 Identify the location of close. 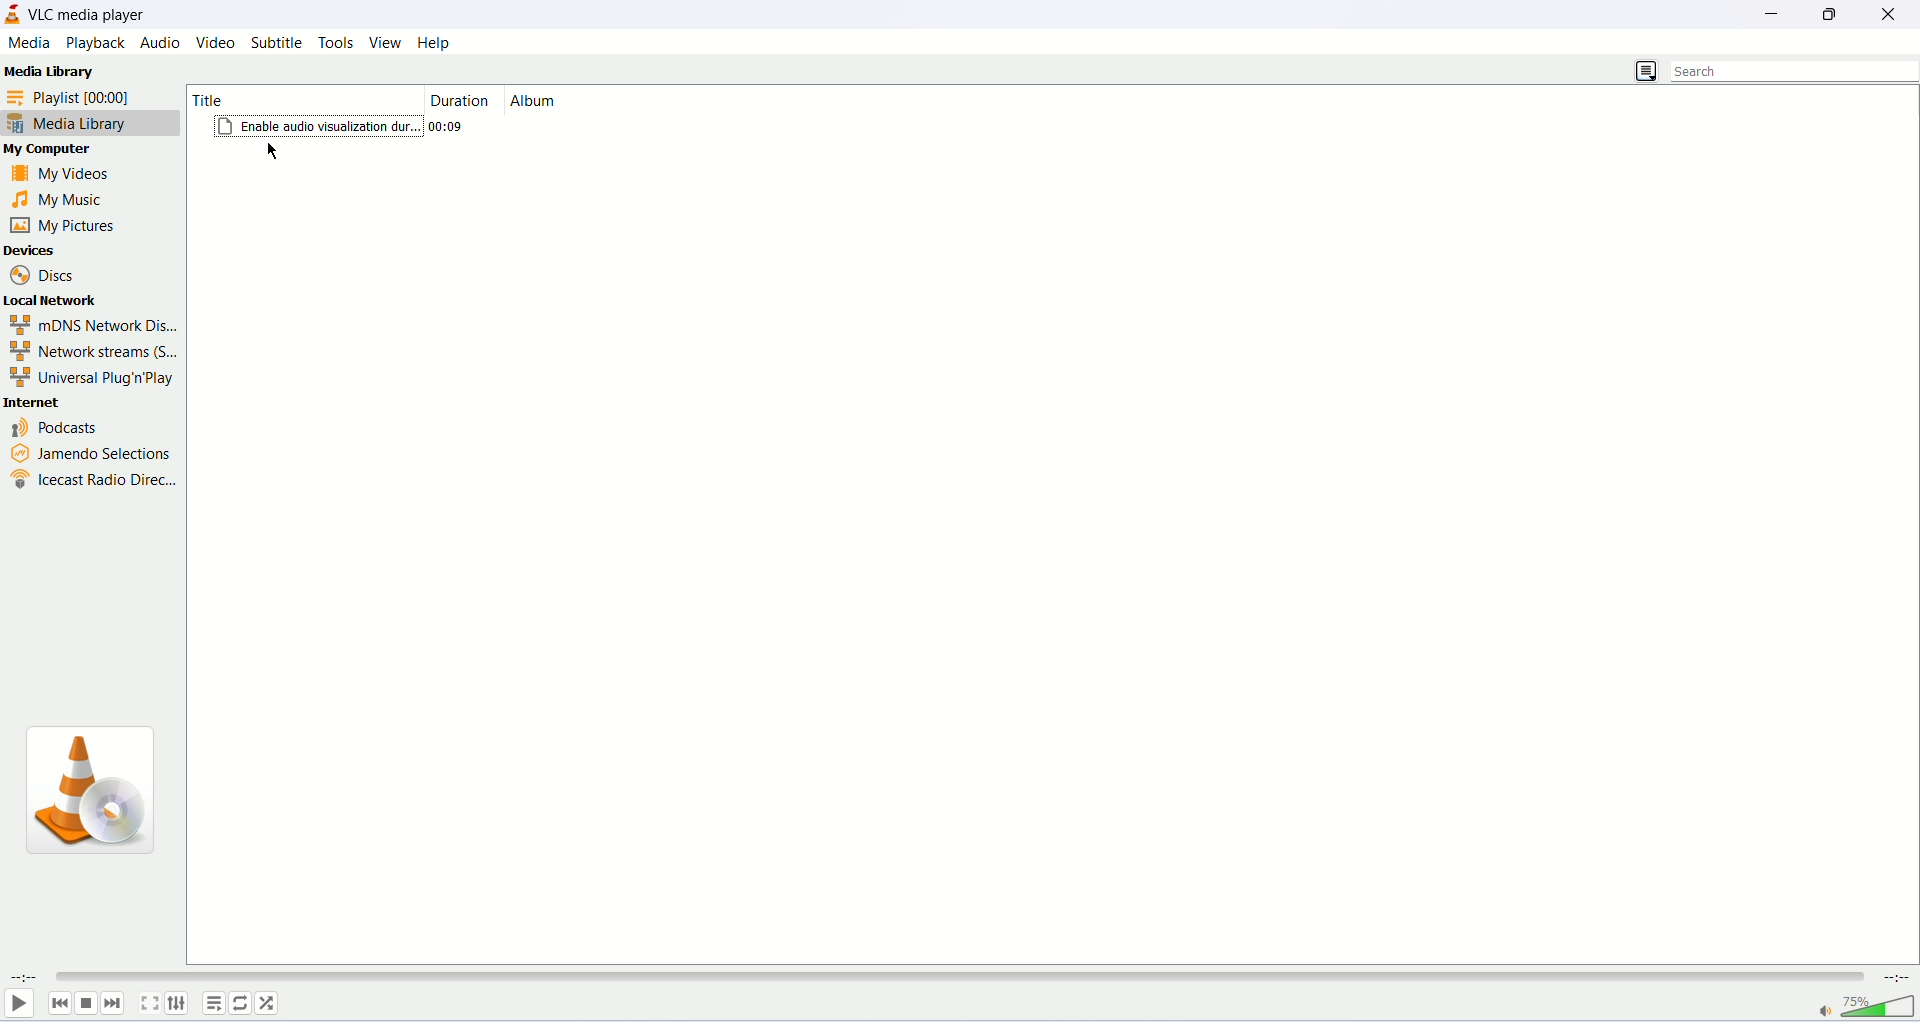
(1894, 12).